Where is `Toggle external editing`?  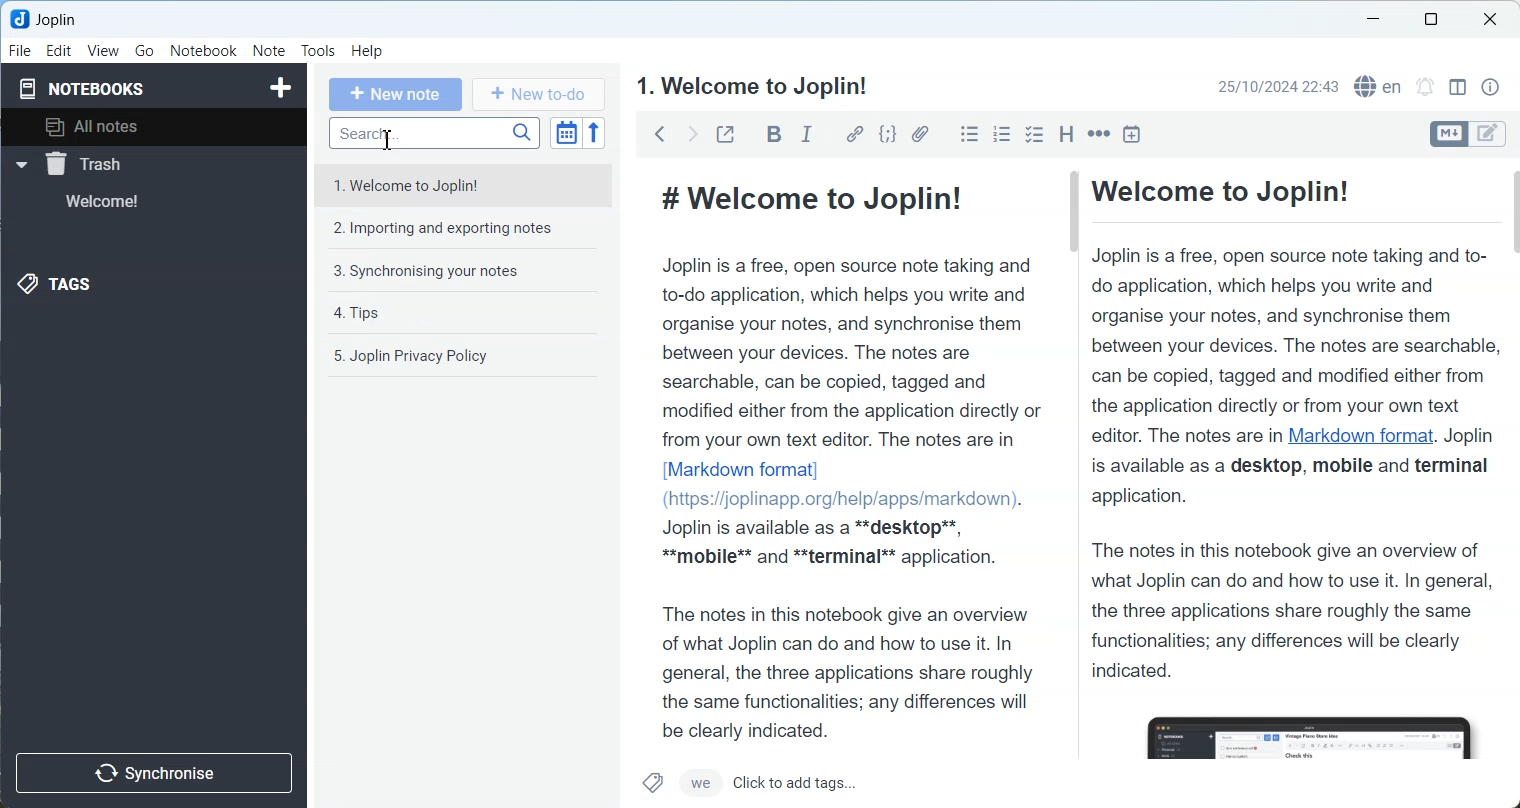
Toggle external editing is located at coordinates (725, 133).